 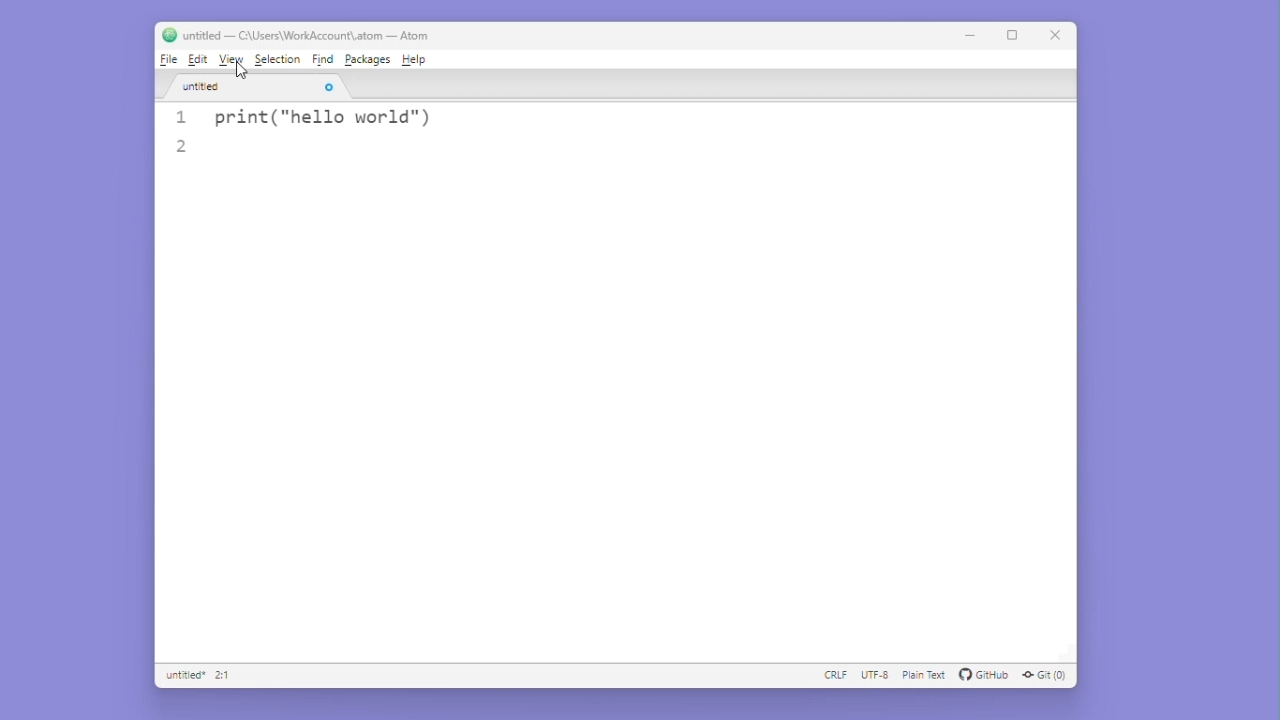 I want to click on CRLF, so click(x=831, y=677).